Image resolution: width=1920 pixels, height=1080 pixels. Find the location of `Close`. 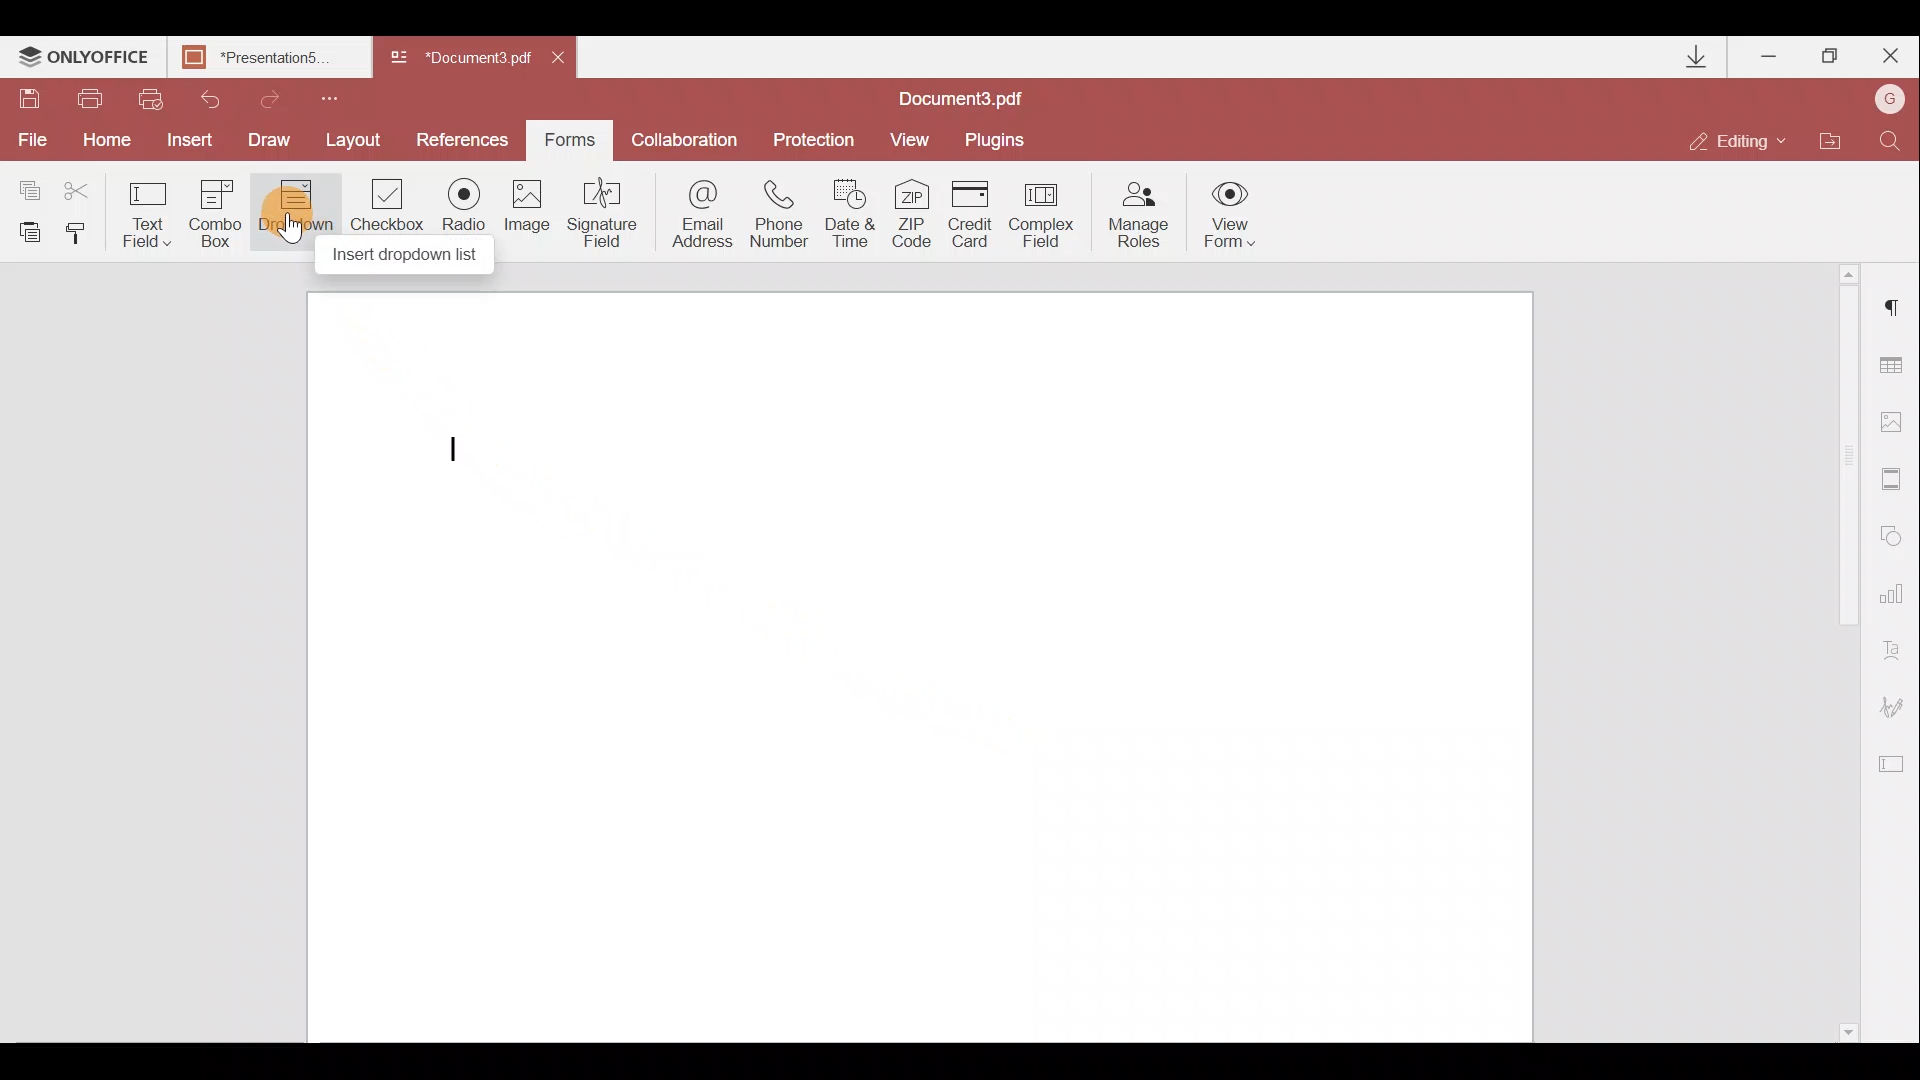

Close is located at coordinates (1889, 57).